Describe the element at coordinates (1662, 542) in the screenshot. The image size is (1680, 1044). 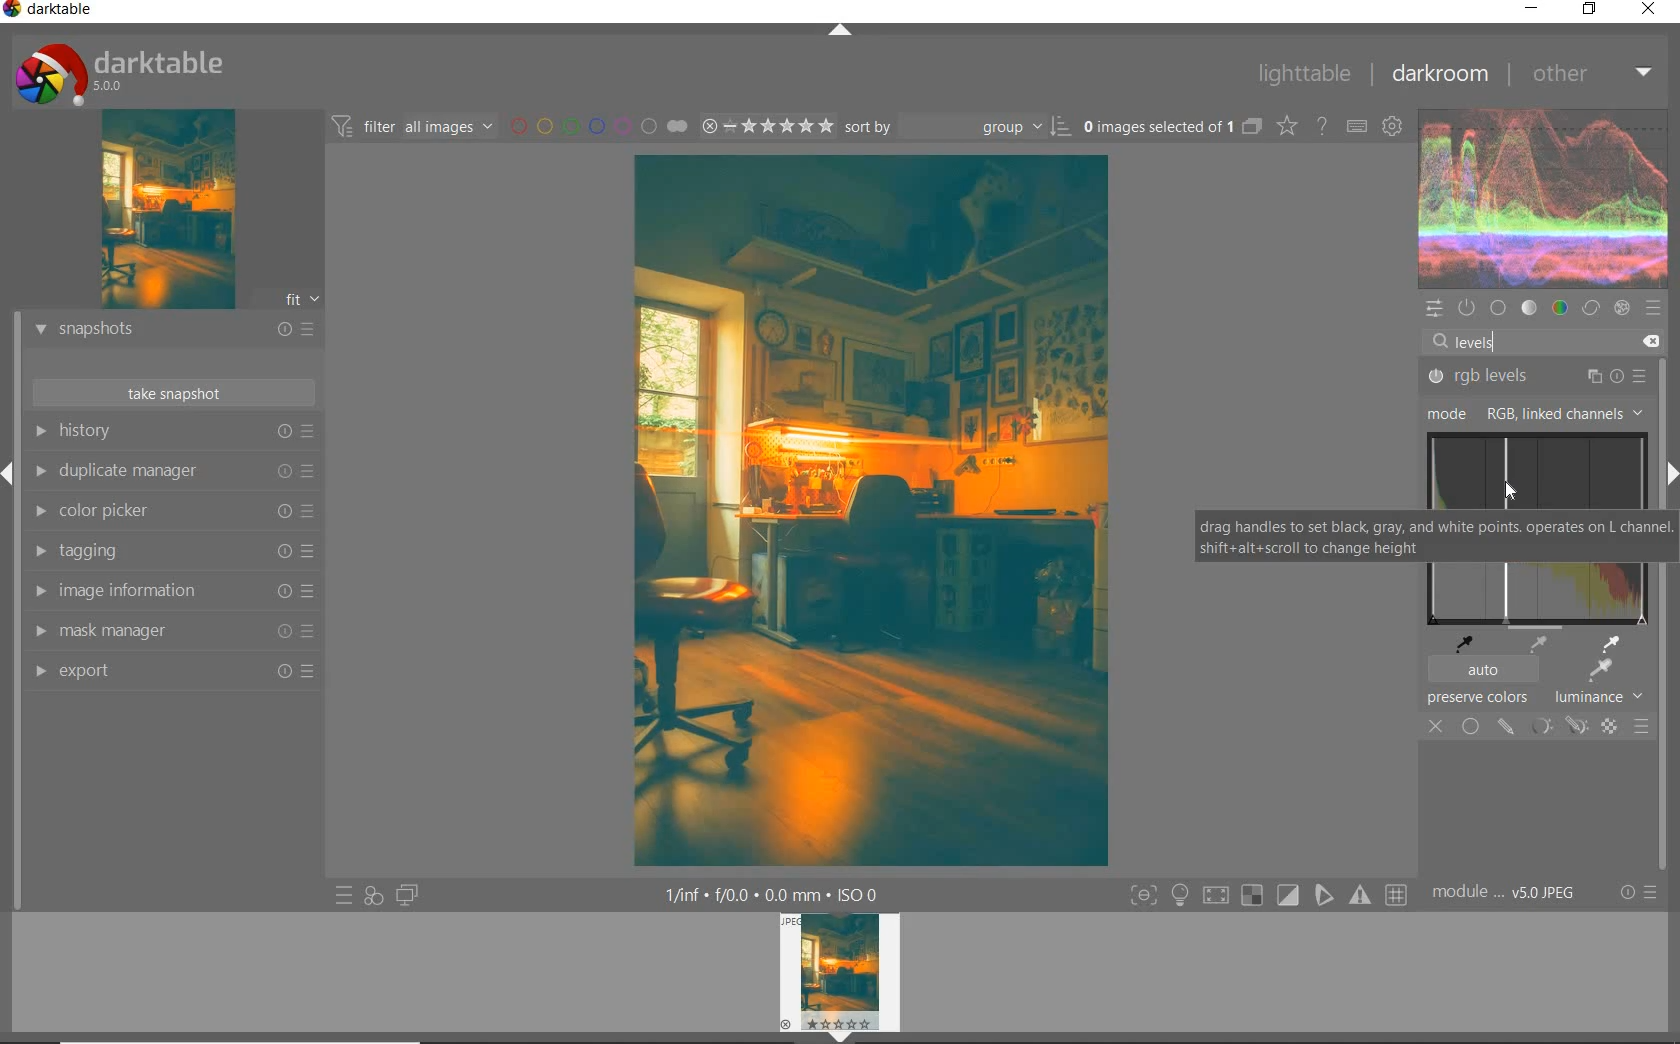
I see `scrollbar` at that location.